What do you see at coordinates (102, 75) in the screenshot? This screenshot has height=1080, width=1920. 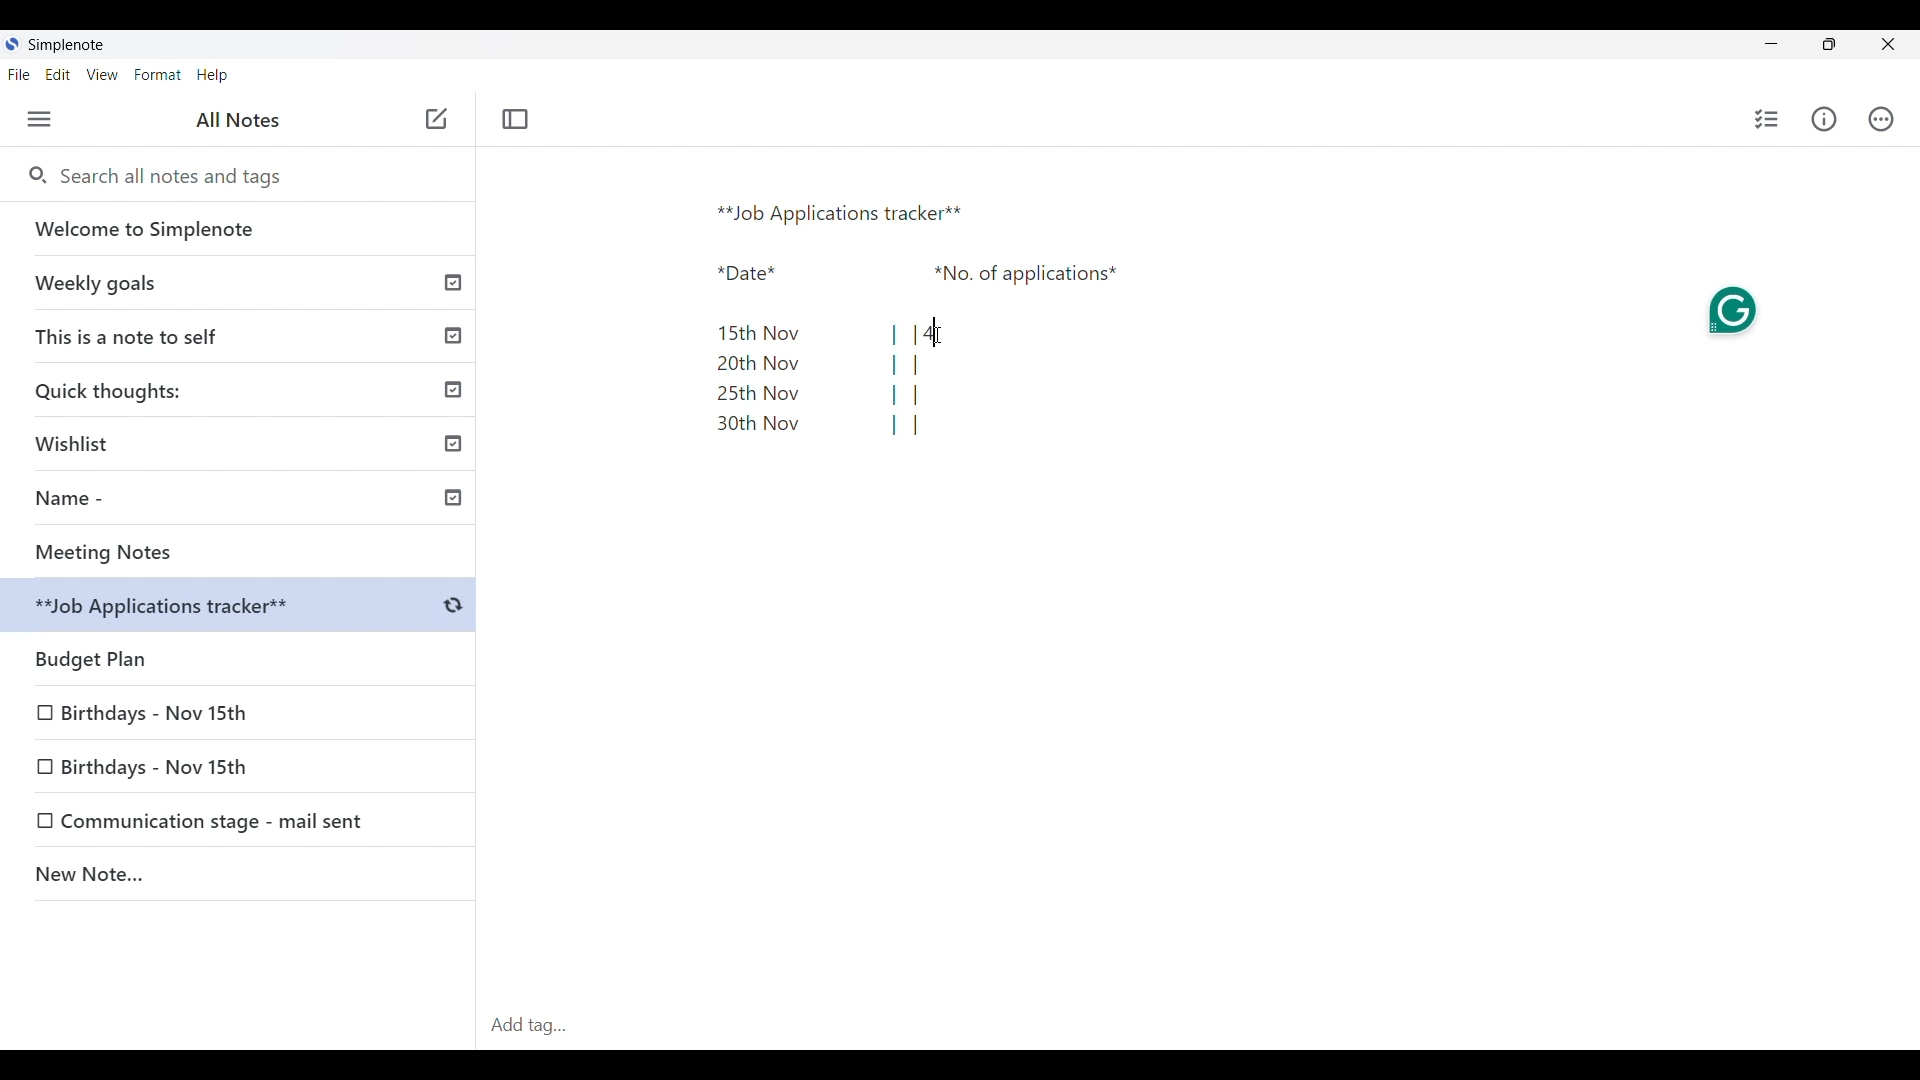 I see `View` at bounding box center [102, 75].